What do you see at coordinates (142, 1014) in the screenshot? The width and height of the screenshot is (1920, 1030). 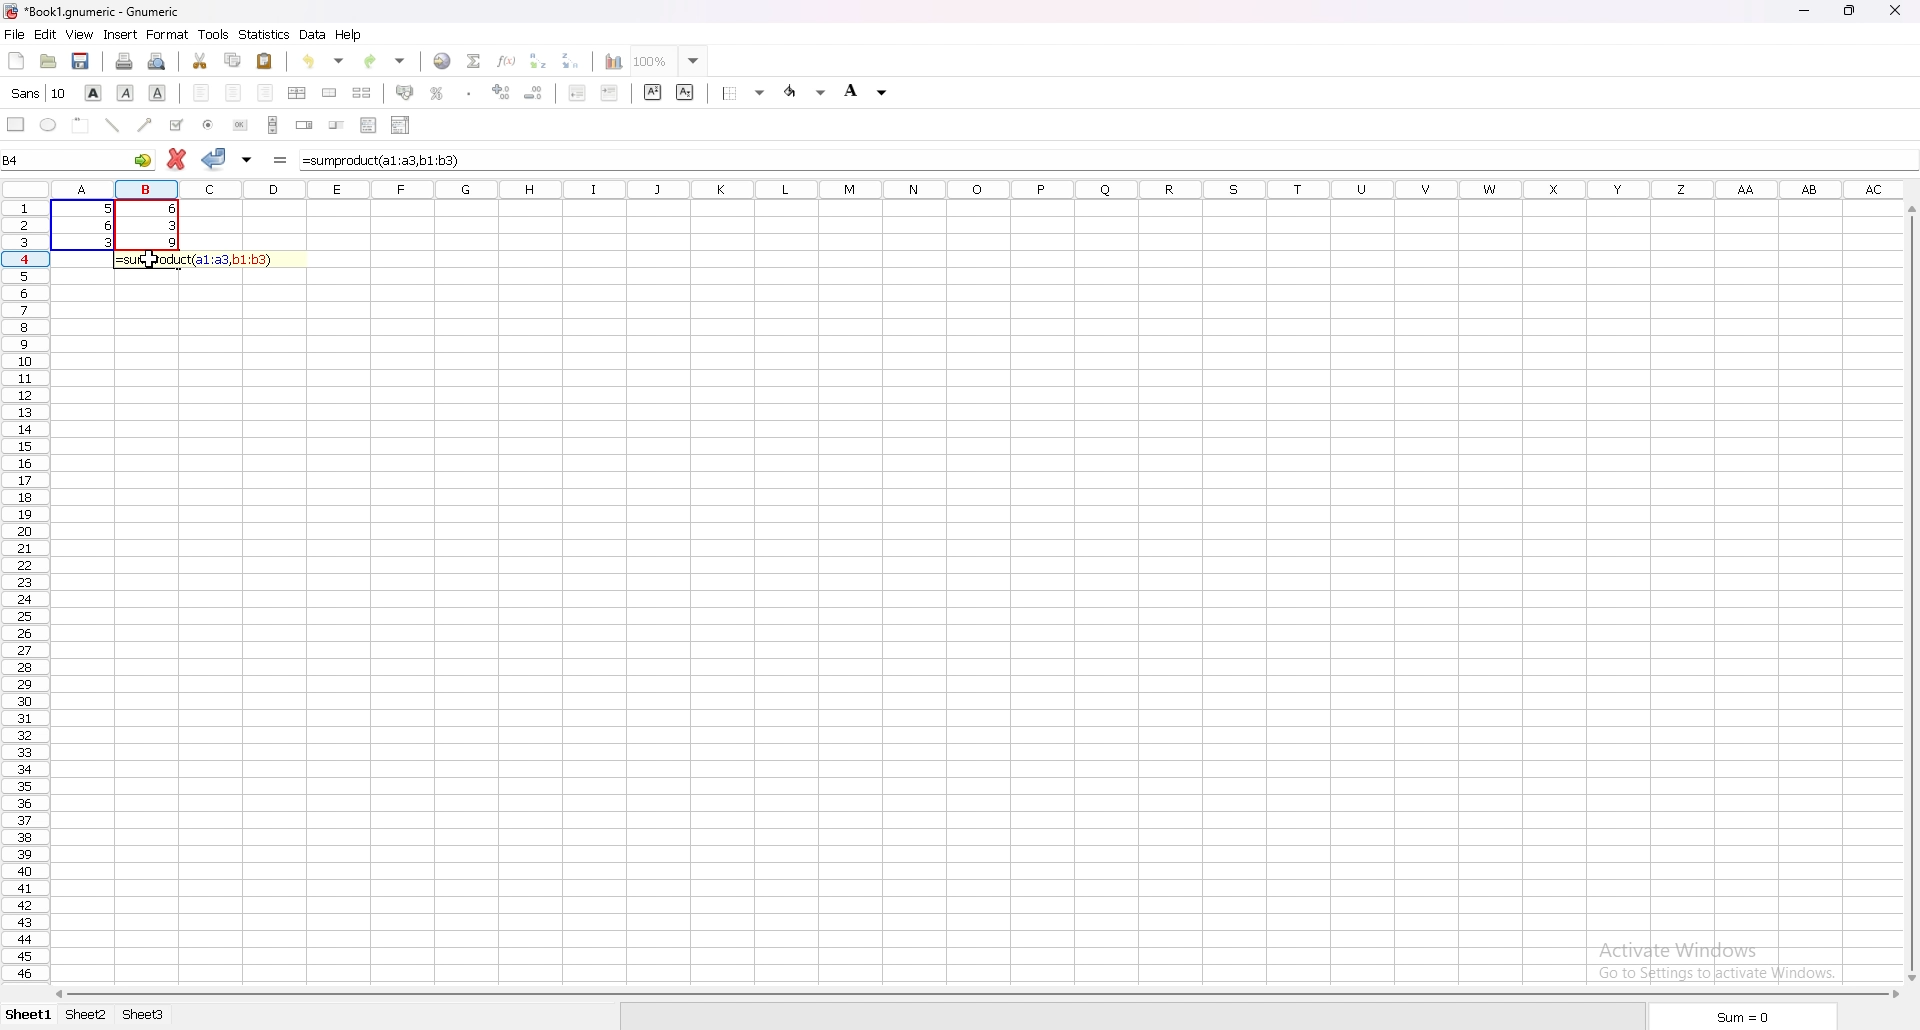 I see `sheet` at bounding box center [142, 1014].